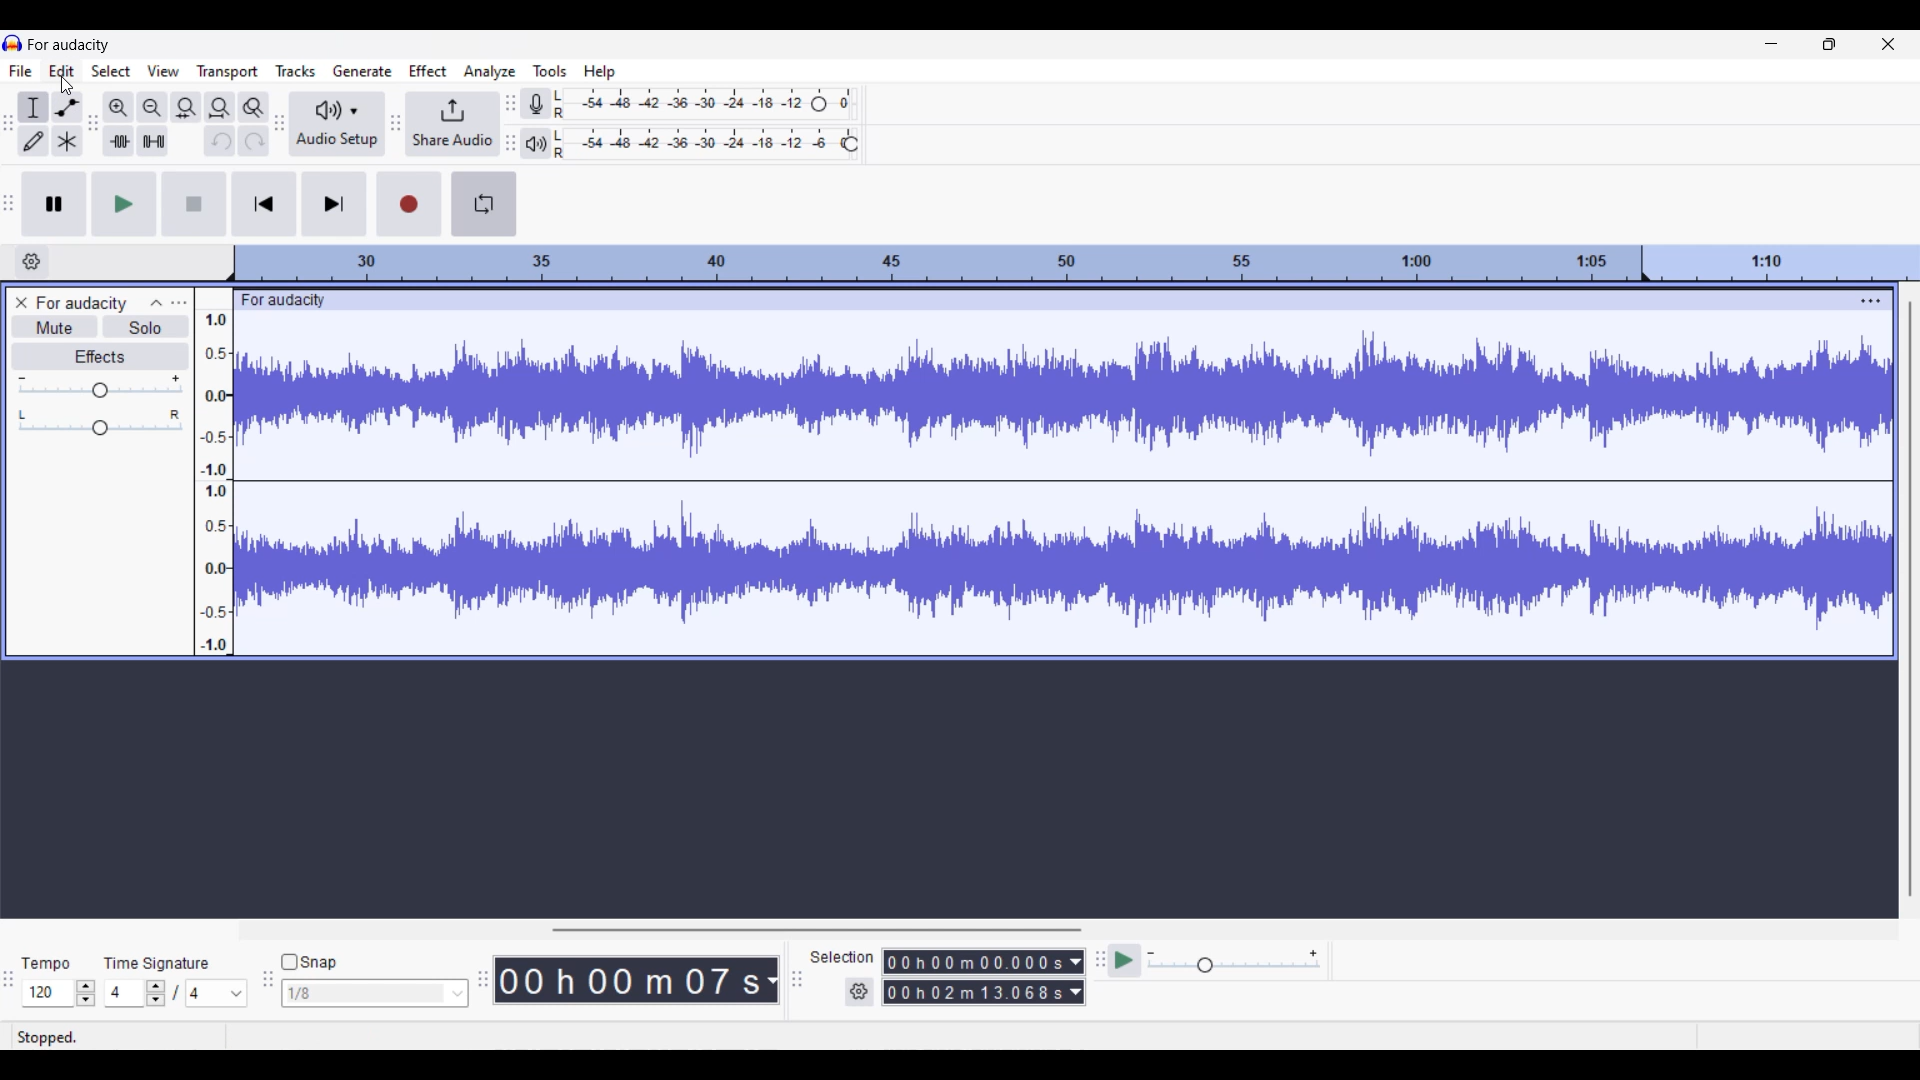 This screenshot has height=1080, width=1920. Describe the element at coordinates (54, 204) in the screenshot. I see `Pause` at that location.